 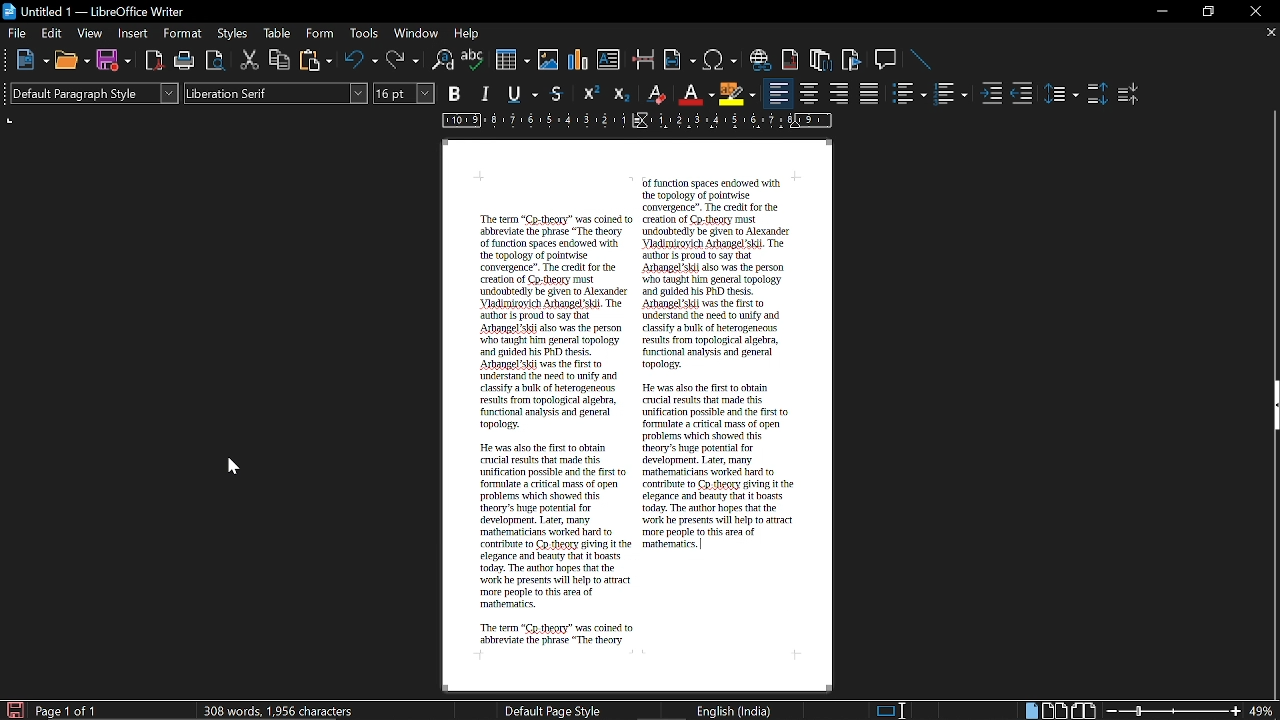 I want to click on Subscript, so click(x=621, y=93).